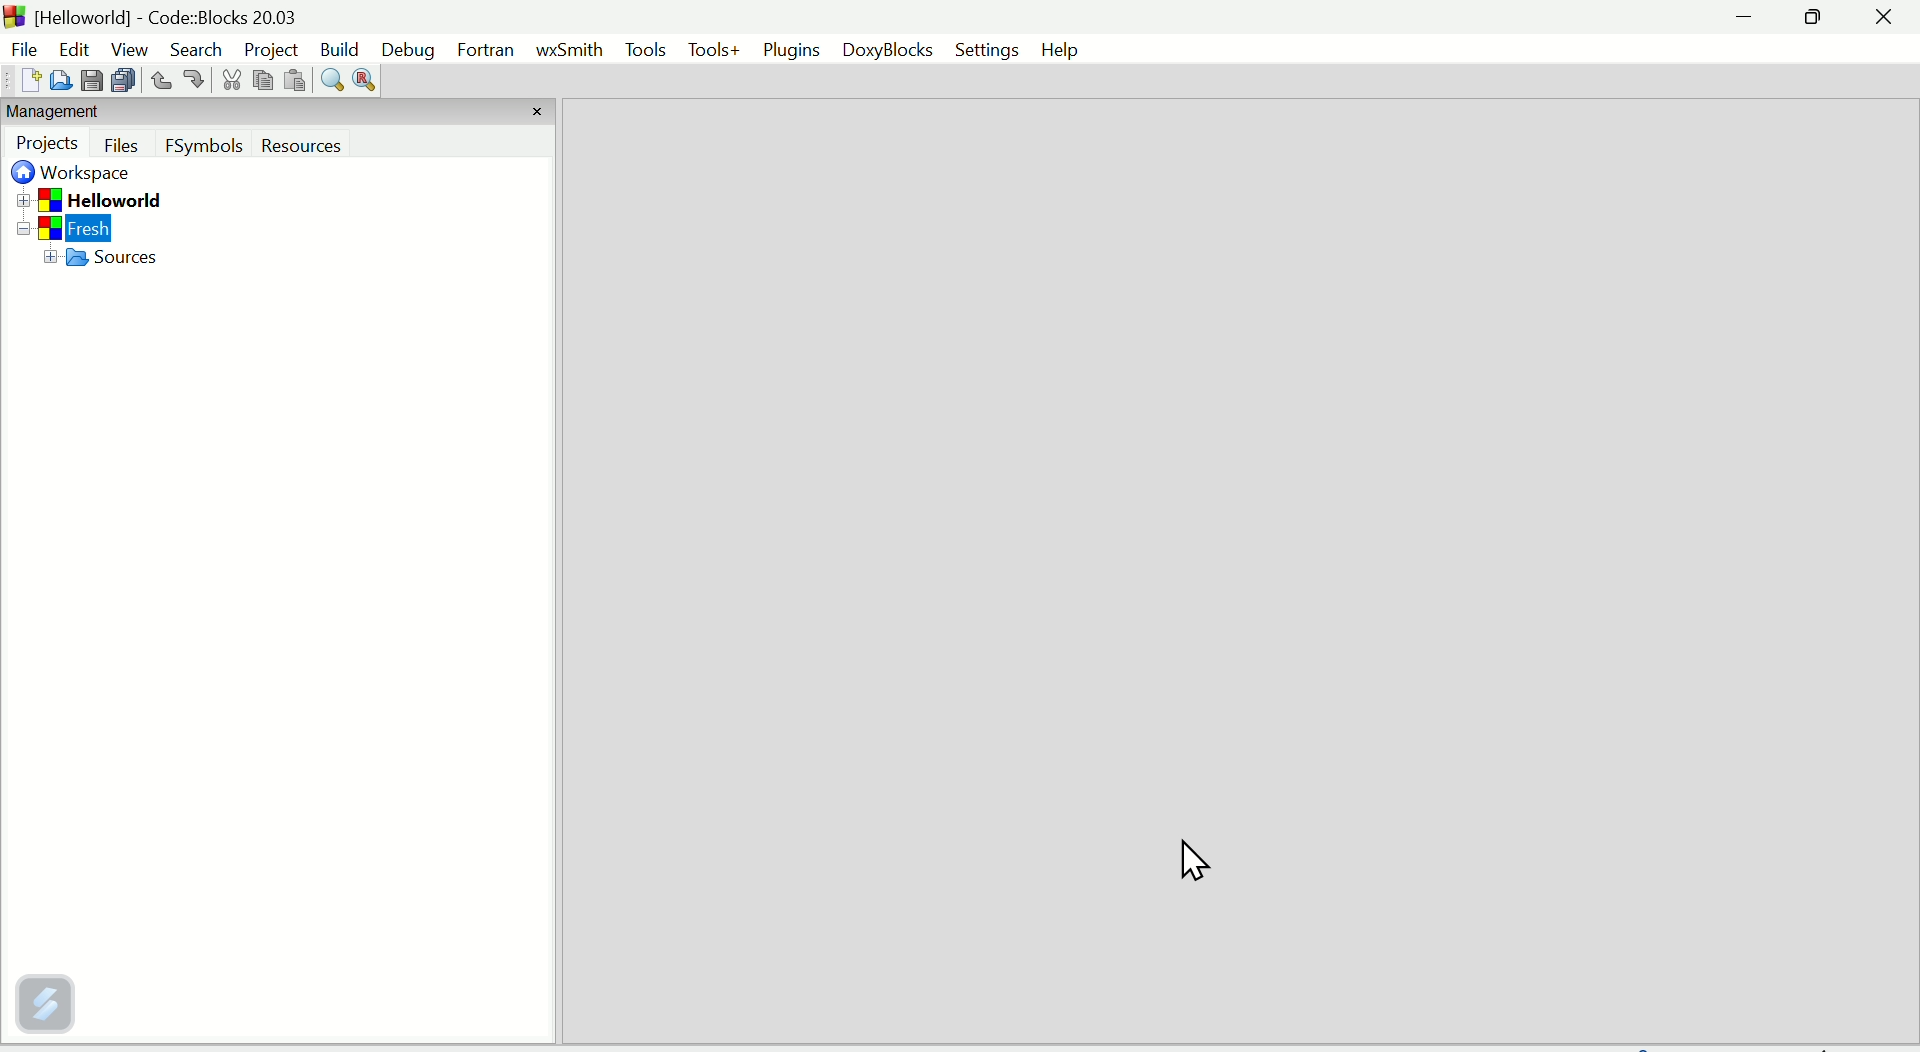 The width and height of the screenshot is (1920, 1052). What do you see at coordinates (49, 144) in the screenshot?
I see `Projects` at bounding box center [49, 144].